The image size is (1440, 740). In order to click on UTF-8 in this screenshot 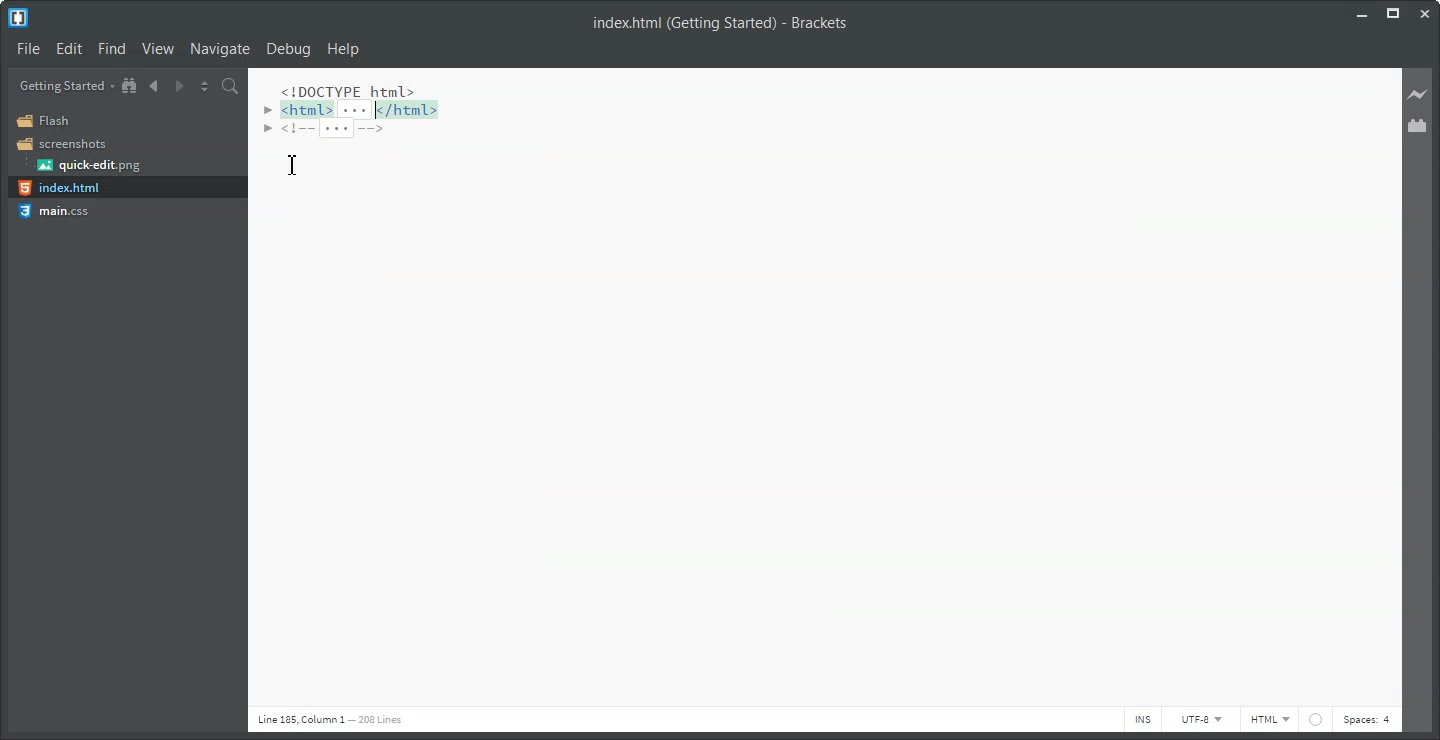, I will do `click(1201, 720)`.